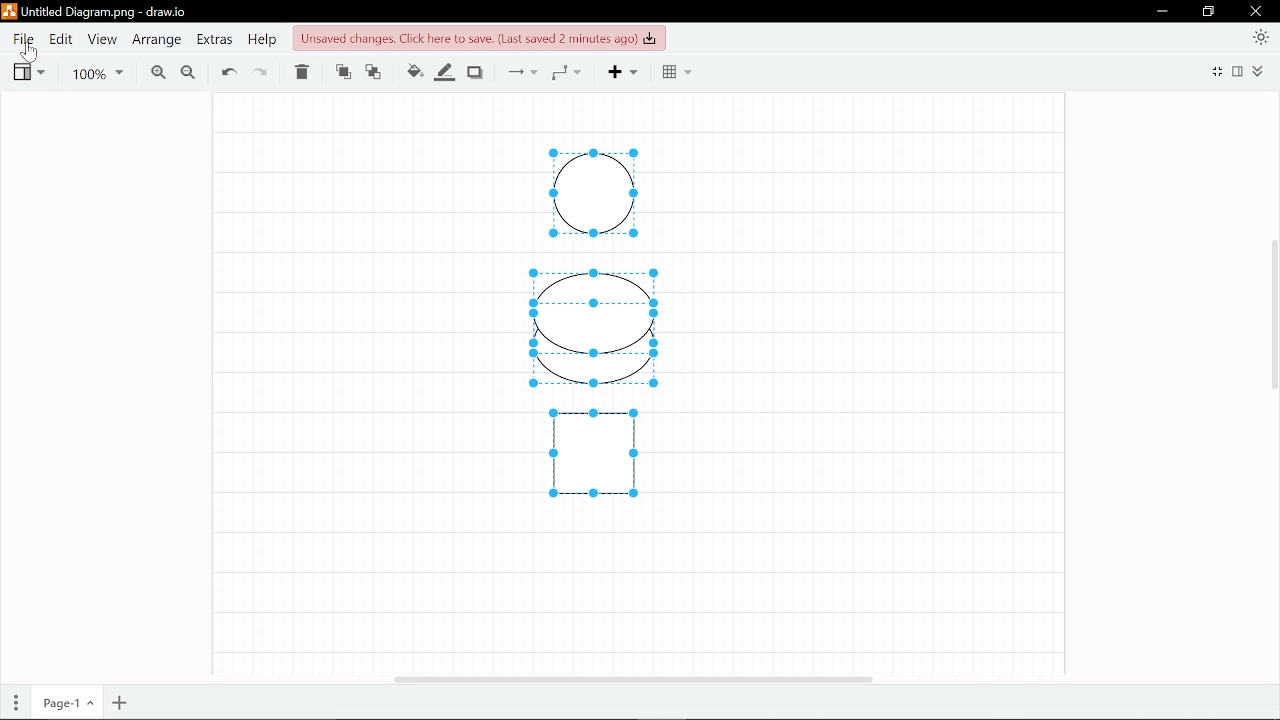 This screenshot has width=1280, height=720. What do you see at coordinates (213, 40) in the screenshot?
I see `Extras` at bounding box center [213, 40].